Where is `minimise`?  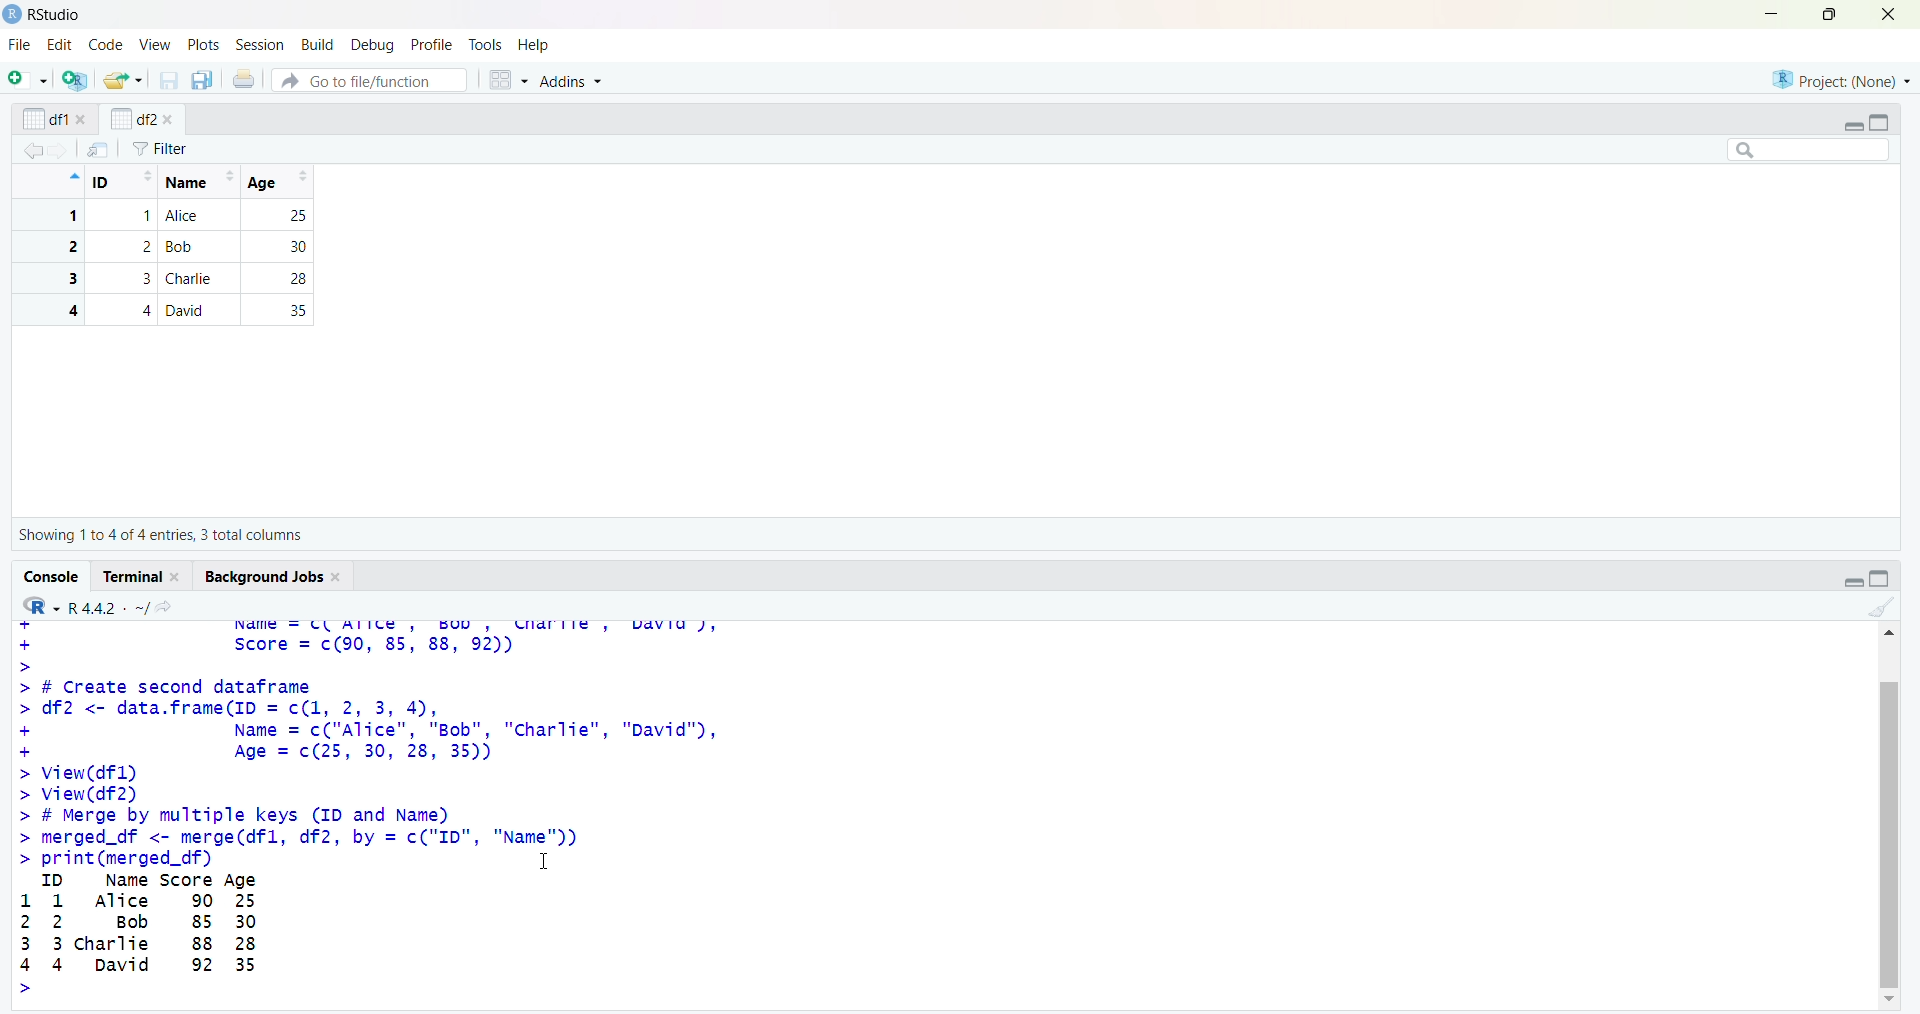 minimise is located at coordinates (1772, 13).